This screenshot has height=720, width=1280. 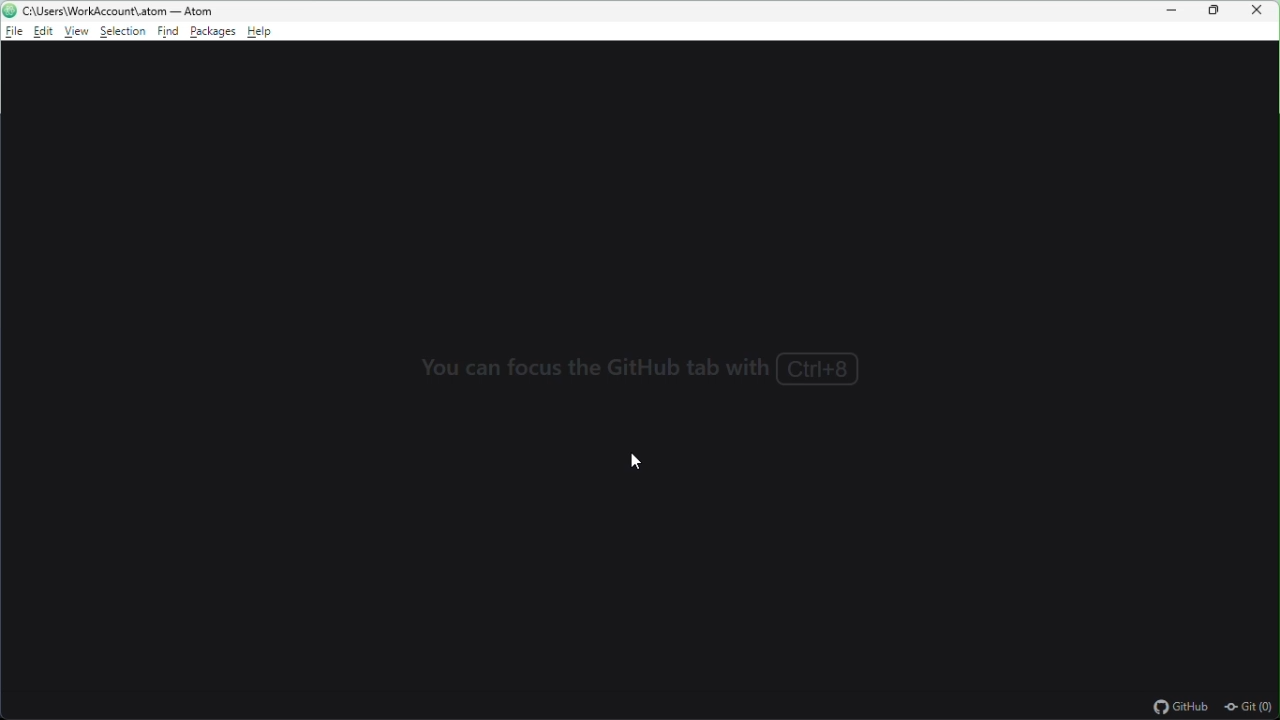 I want to click on edit, so click(x=46, y=32).